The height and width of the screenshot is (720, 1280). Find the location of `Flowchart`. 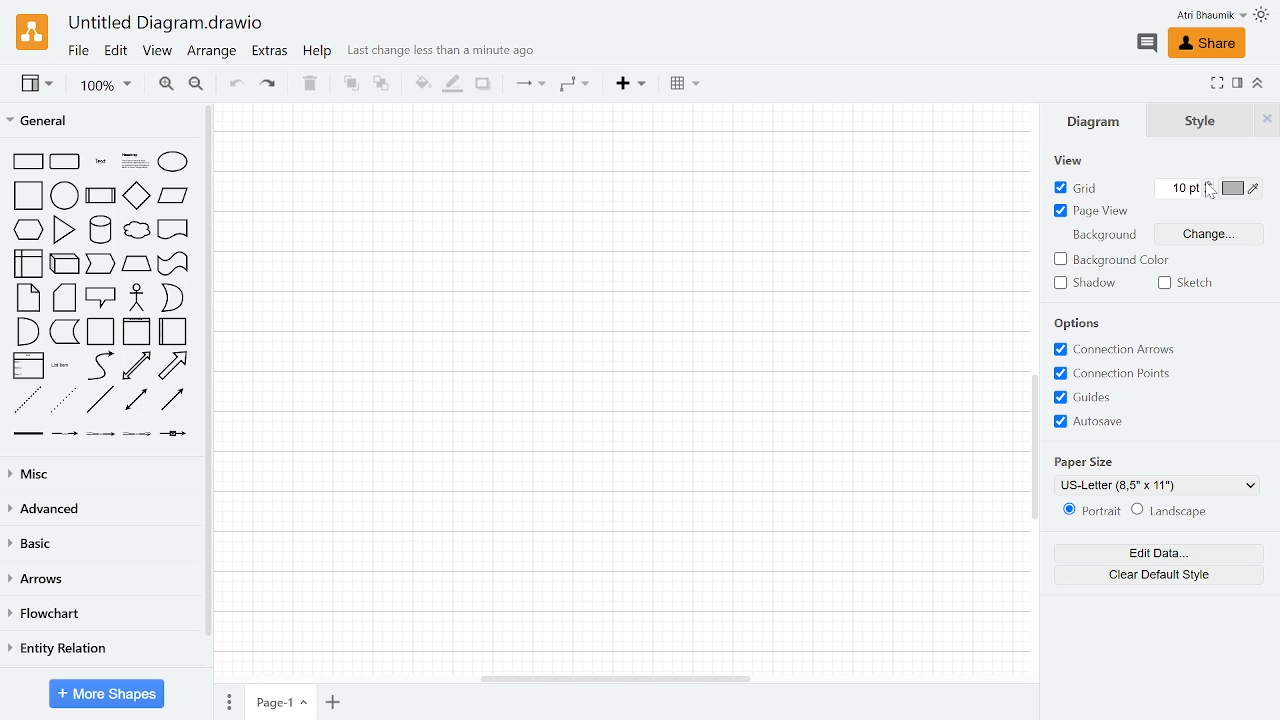

Flowchart is located at coordinates (99, 616).